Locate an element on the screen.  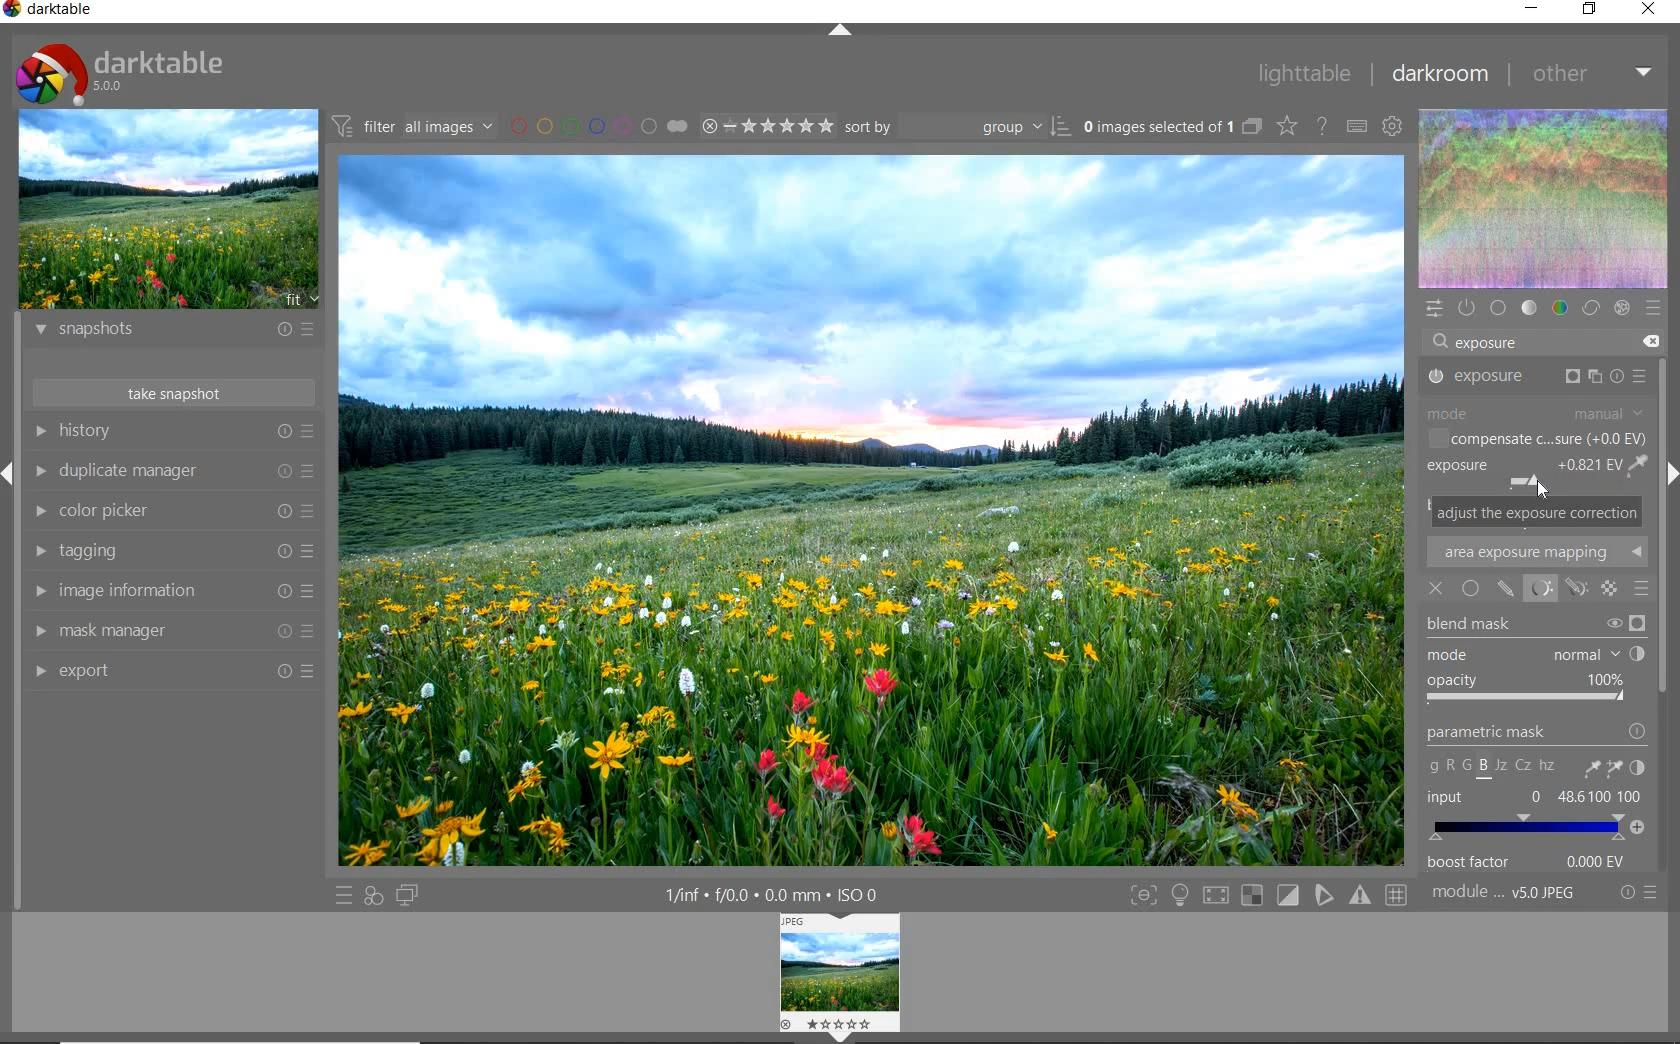
other is located at coordinates (1594, 76).